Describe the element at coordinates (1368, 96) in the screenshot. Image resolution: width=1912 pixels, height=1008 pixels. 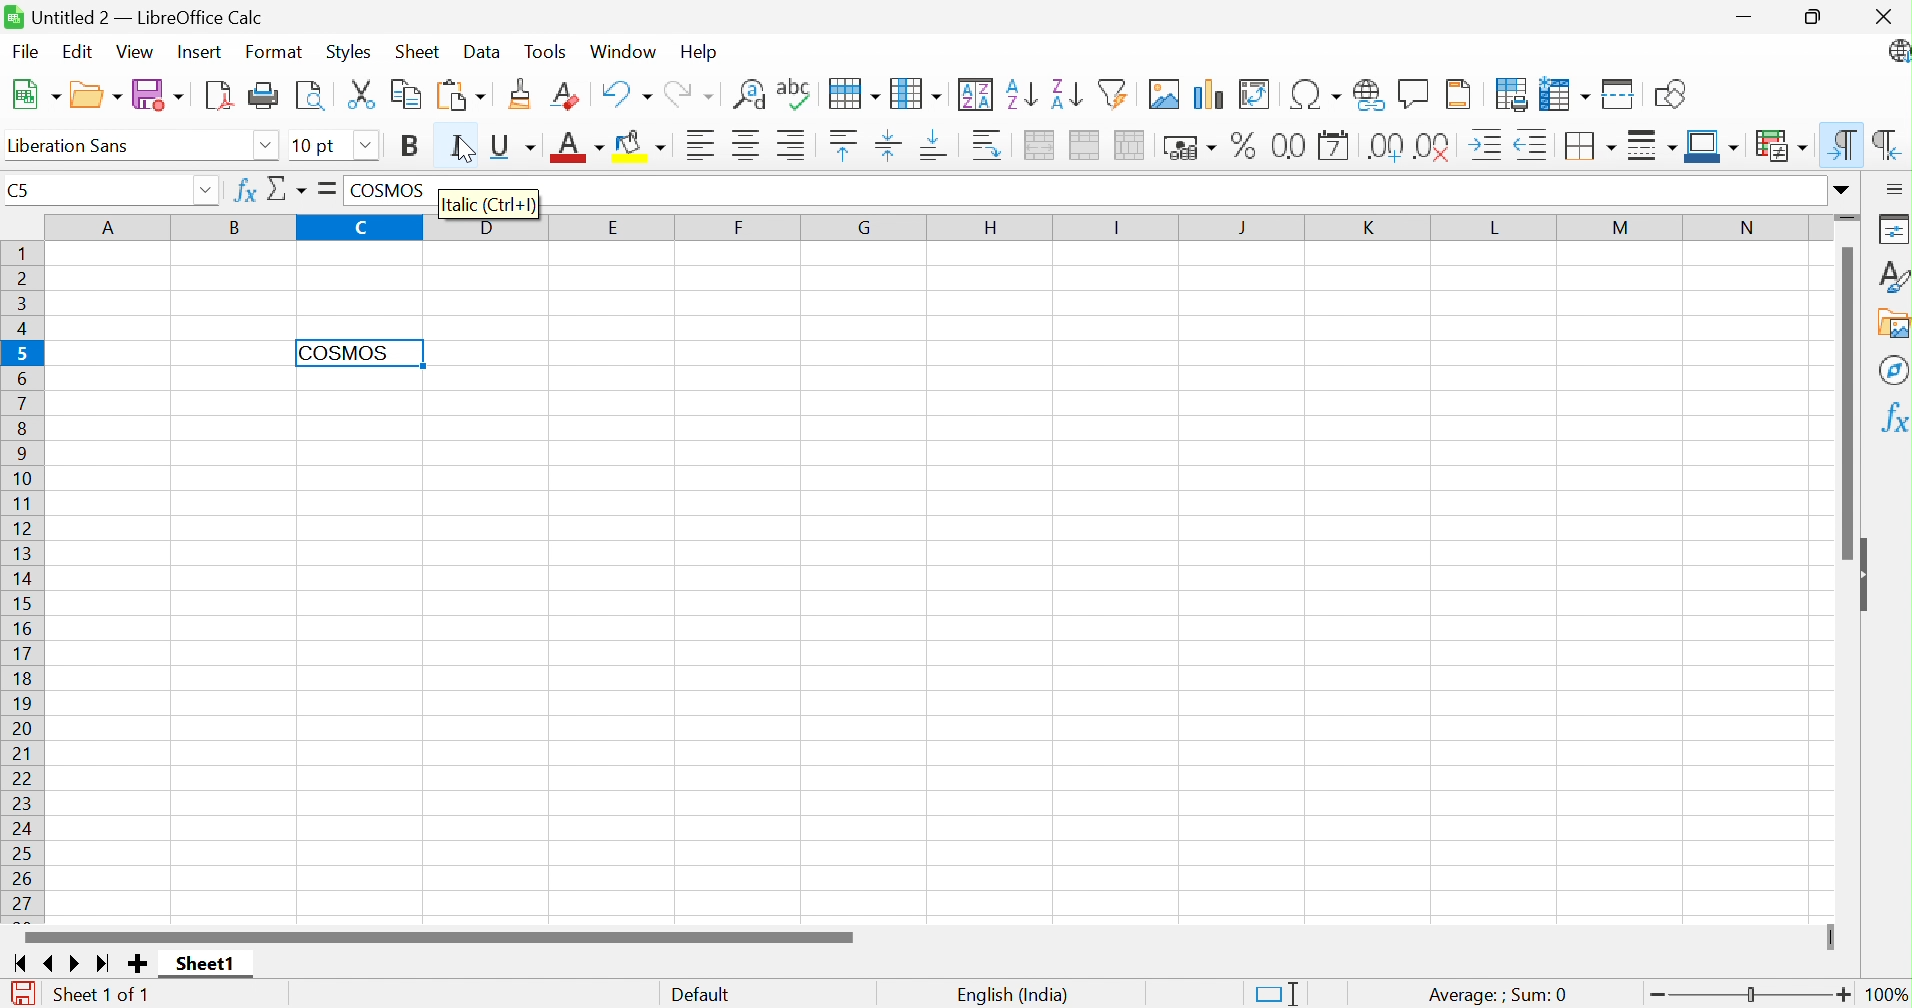
I see `Insert hyperlink` at that location.